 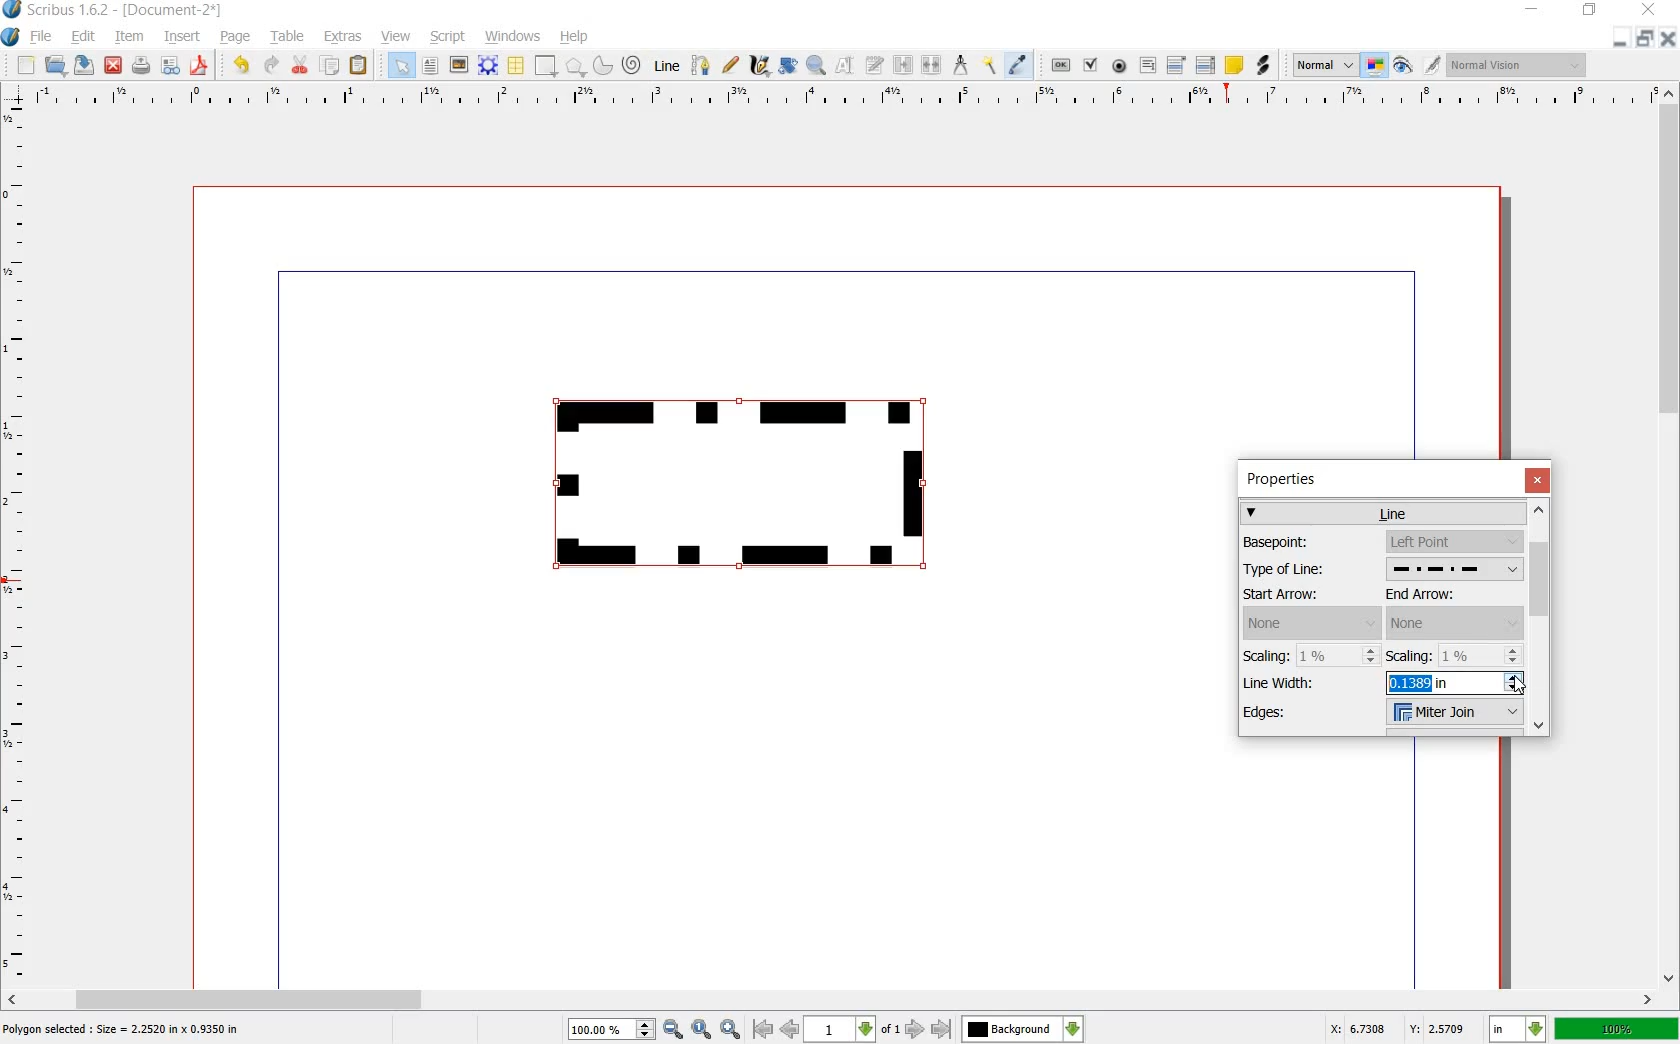 I want to click on PASTE, so click(x=360, y=65).